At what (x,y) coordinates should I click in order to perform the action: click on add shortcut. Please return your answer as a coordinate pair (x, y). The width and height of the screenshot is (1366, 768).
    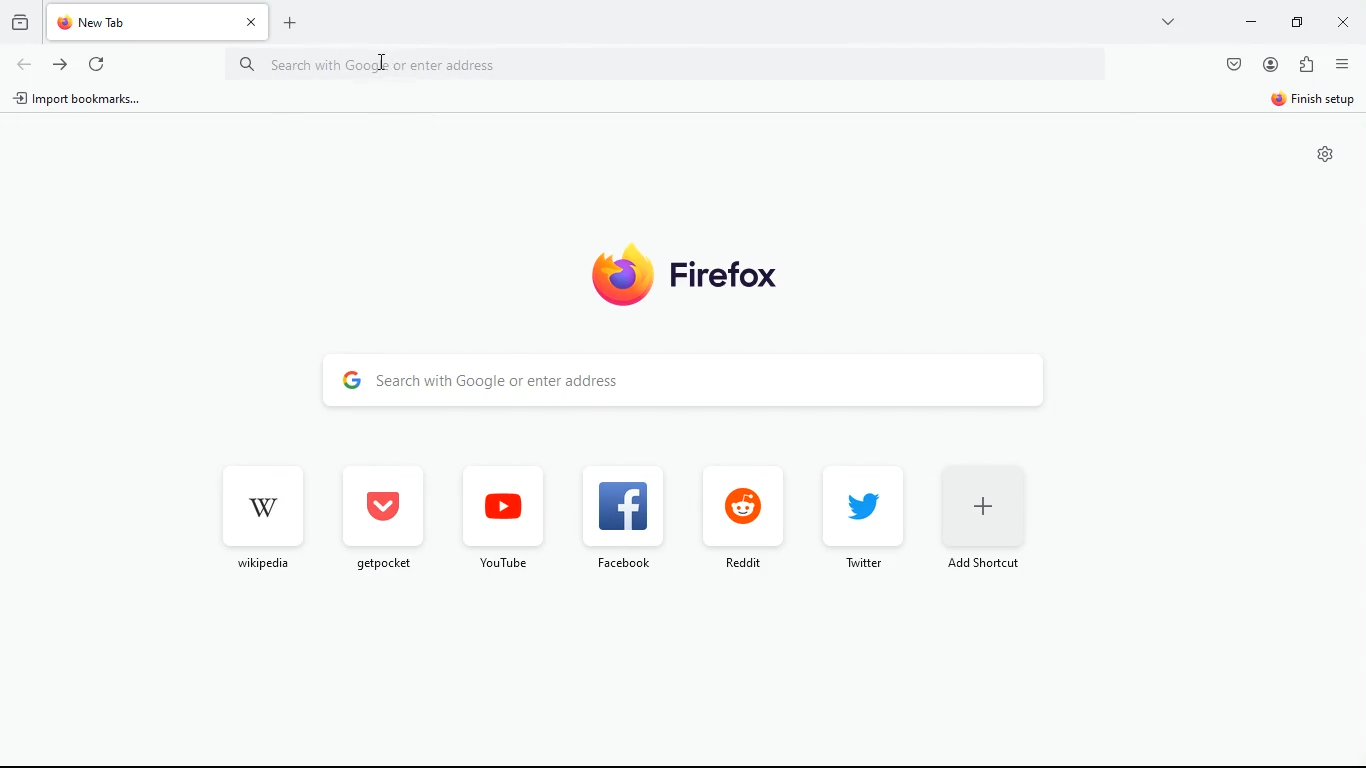
    Looking at the image, I should click on (982, 522).